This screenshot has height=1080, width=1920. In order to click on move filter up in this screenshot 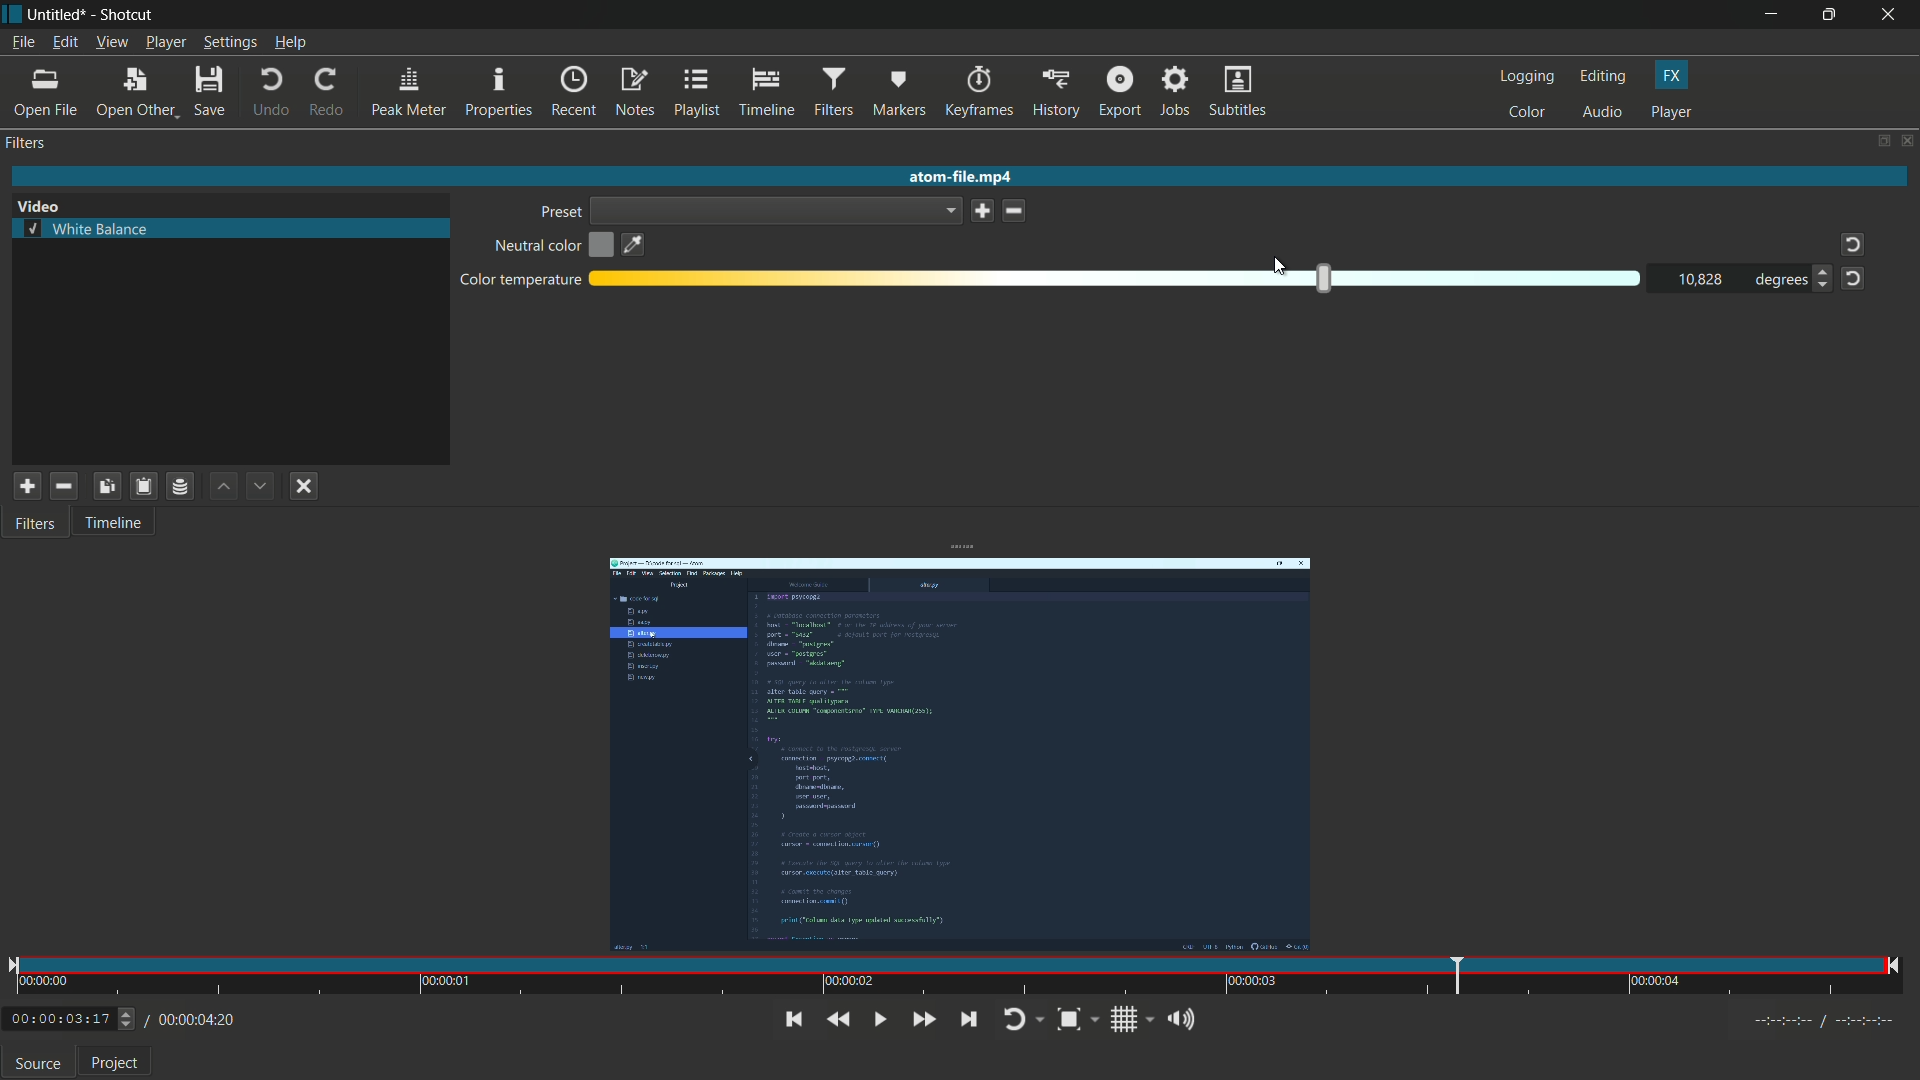, I will do `click(223, 487)`.